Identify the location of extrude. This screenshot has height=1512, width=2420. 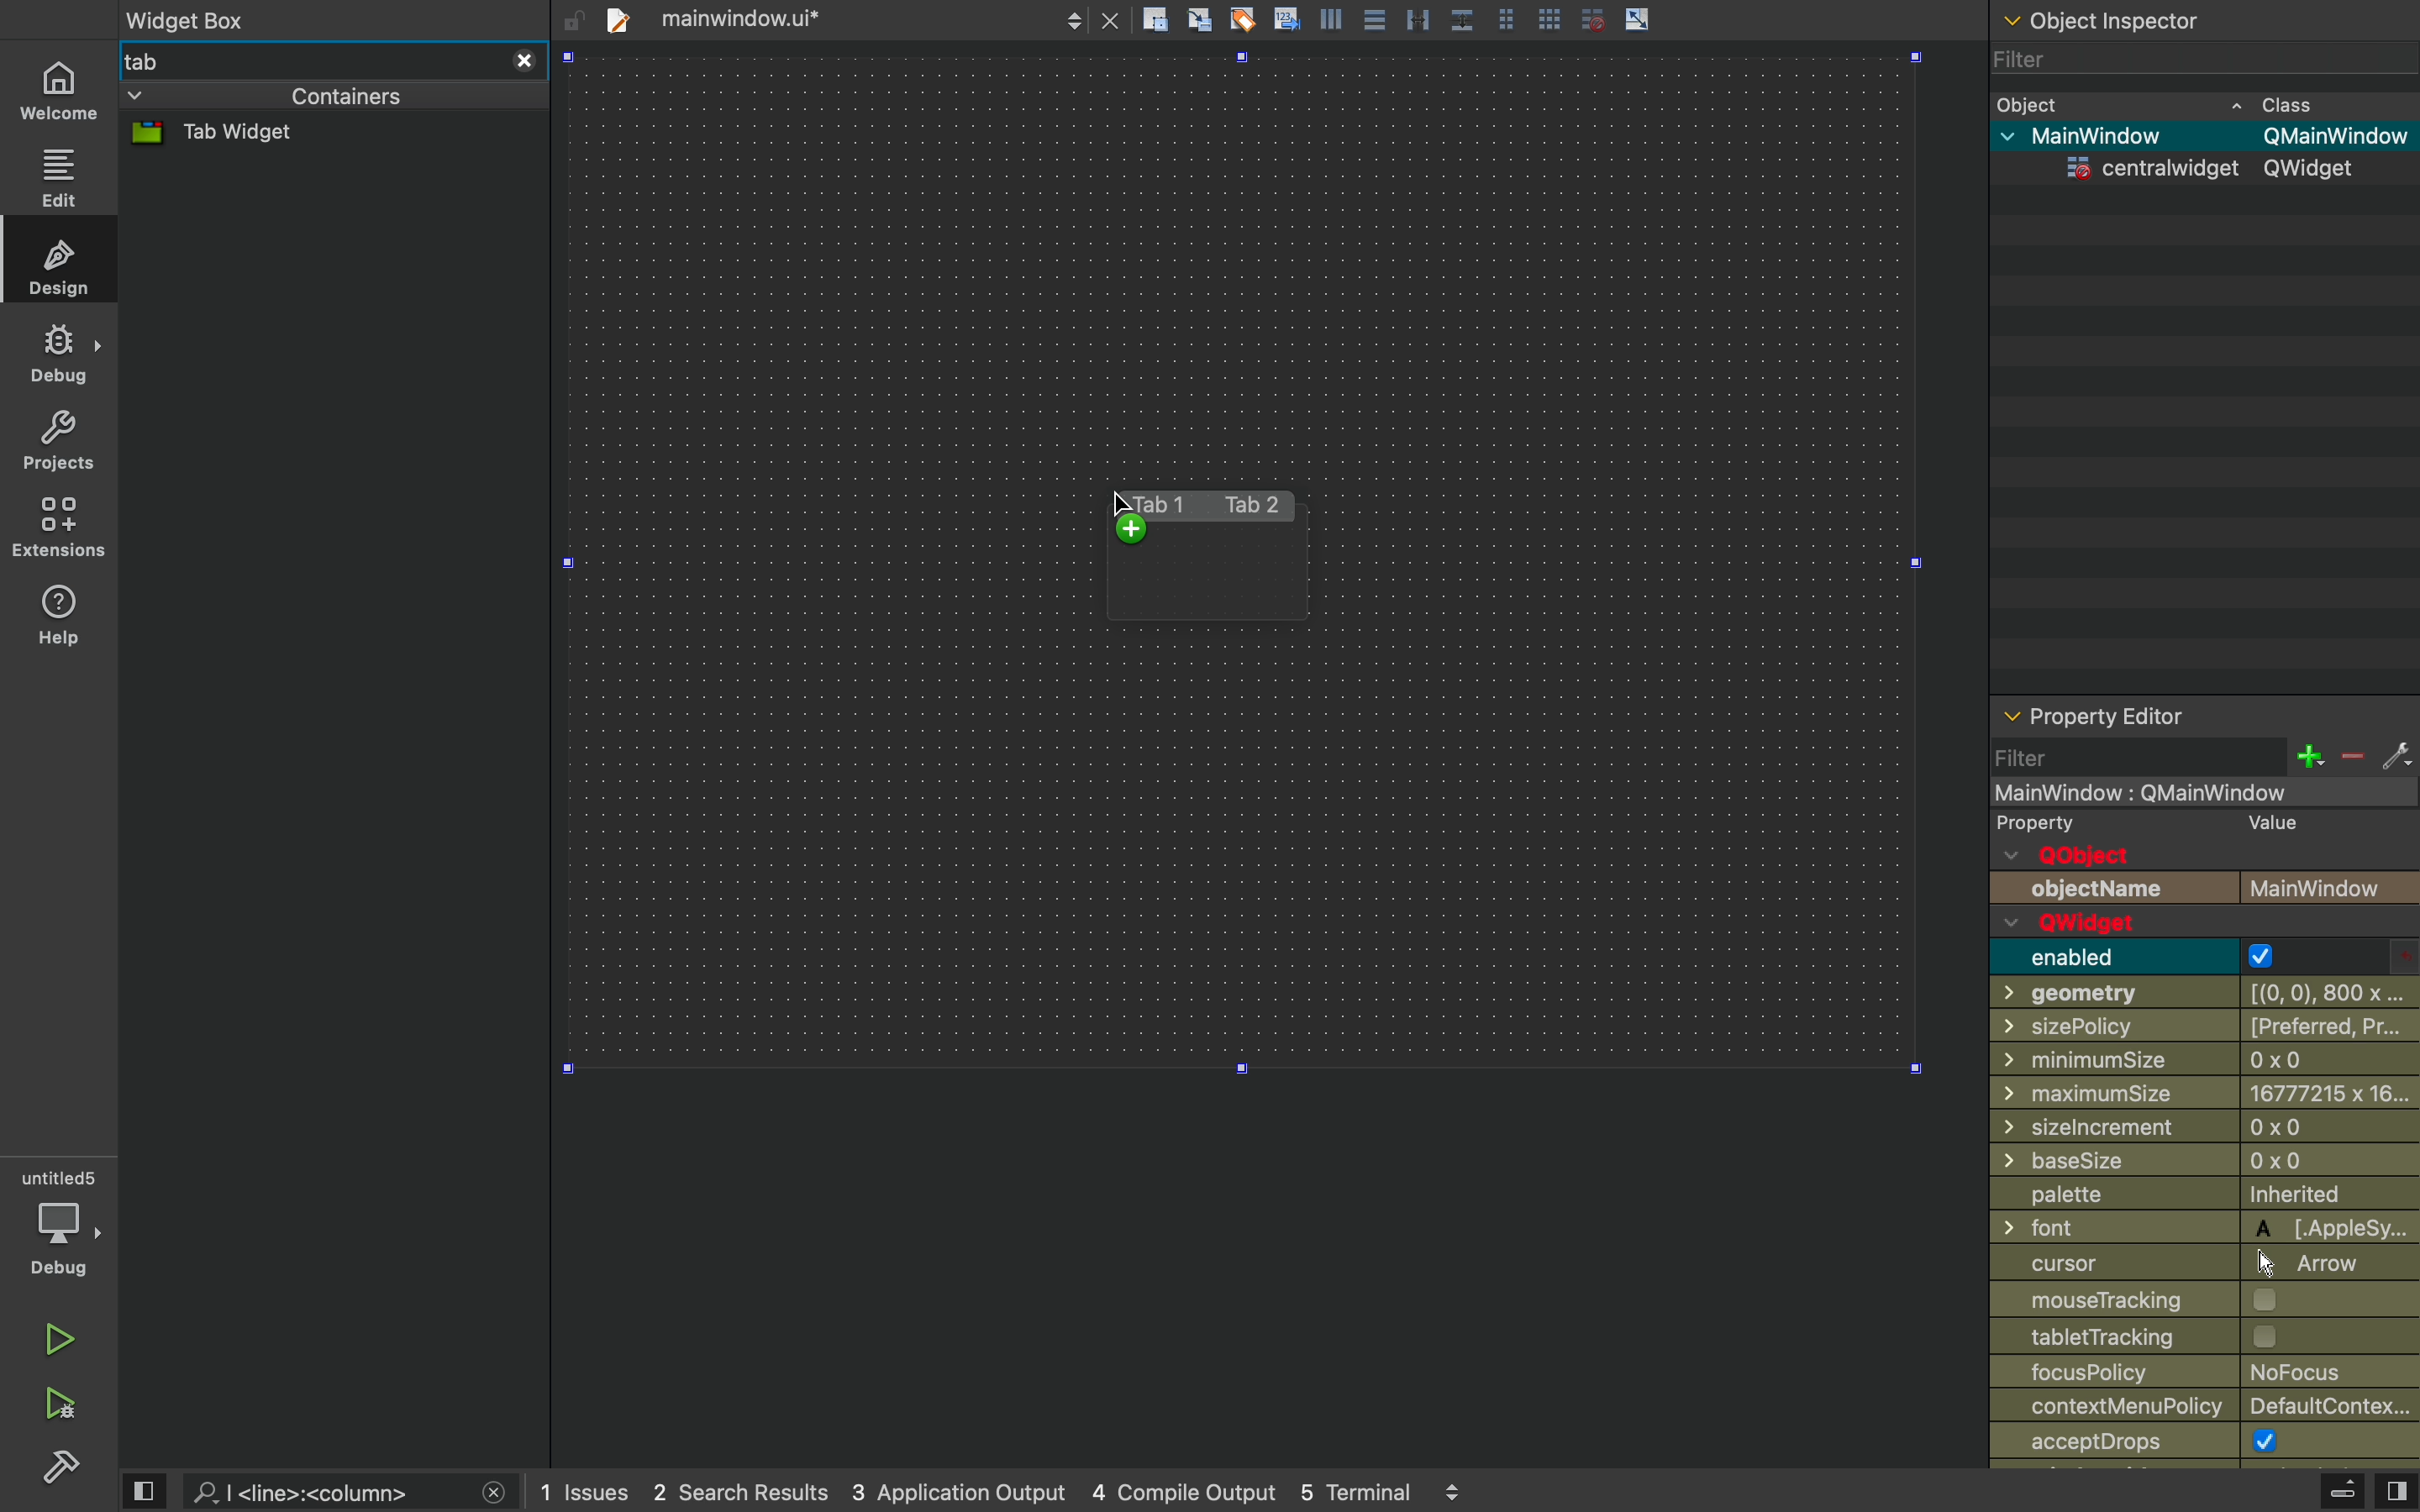
(2343, 1494).